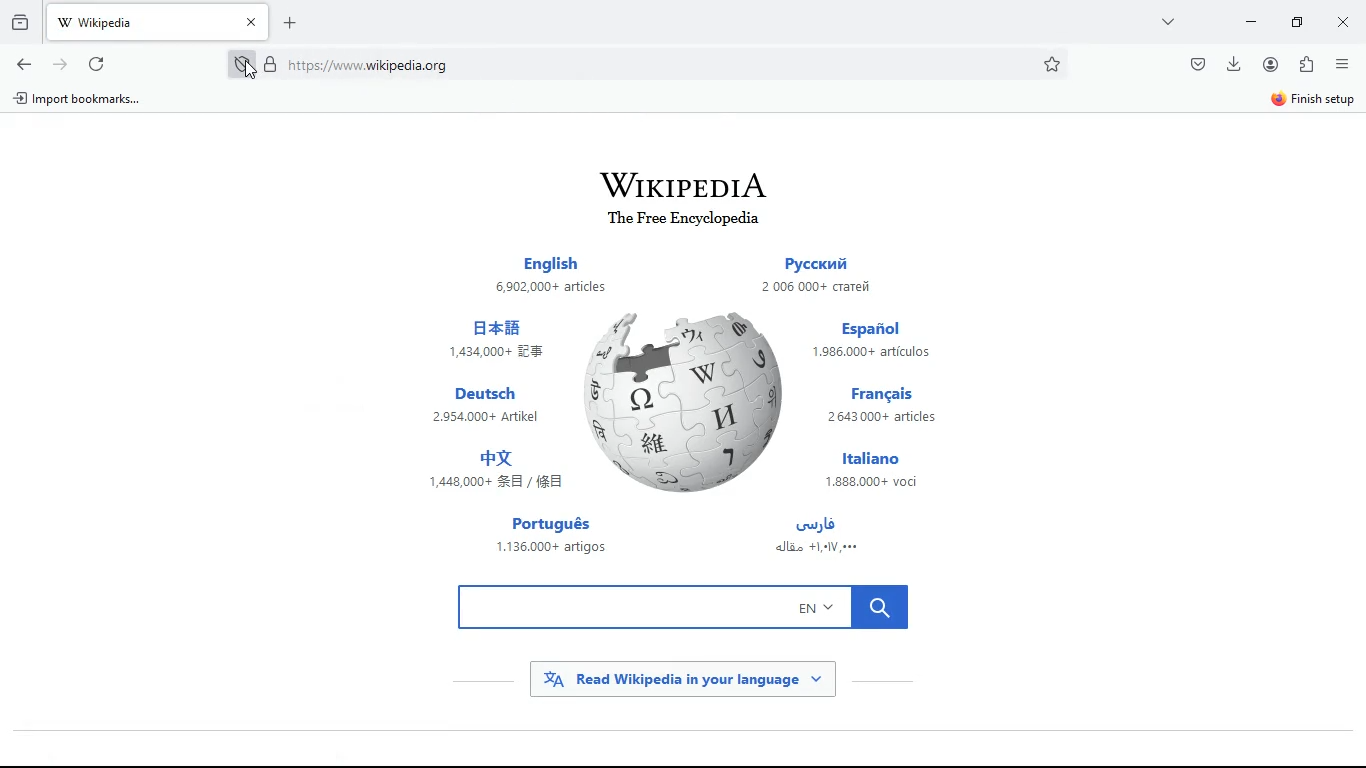 This screenshot has height=768, width=1366. What do you see at coordinates (686, 607) in the screenshot?
I see `search bar` at bounding box center [686, 607].